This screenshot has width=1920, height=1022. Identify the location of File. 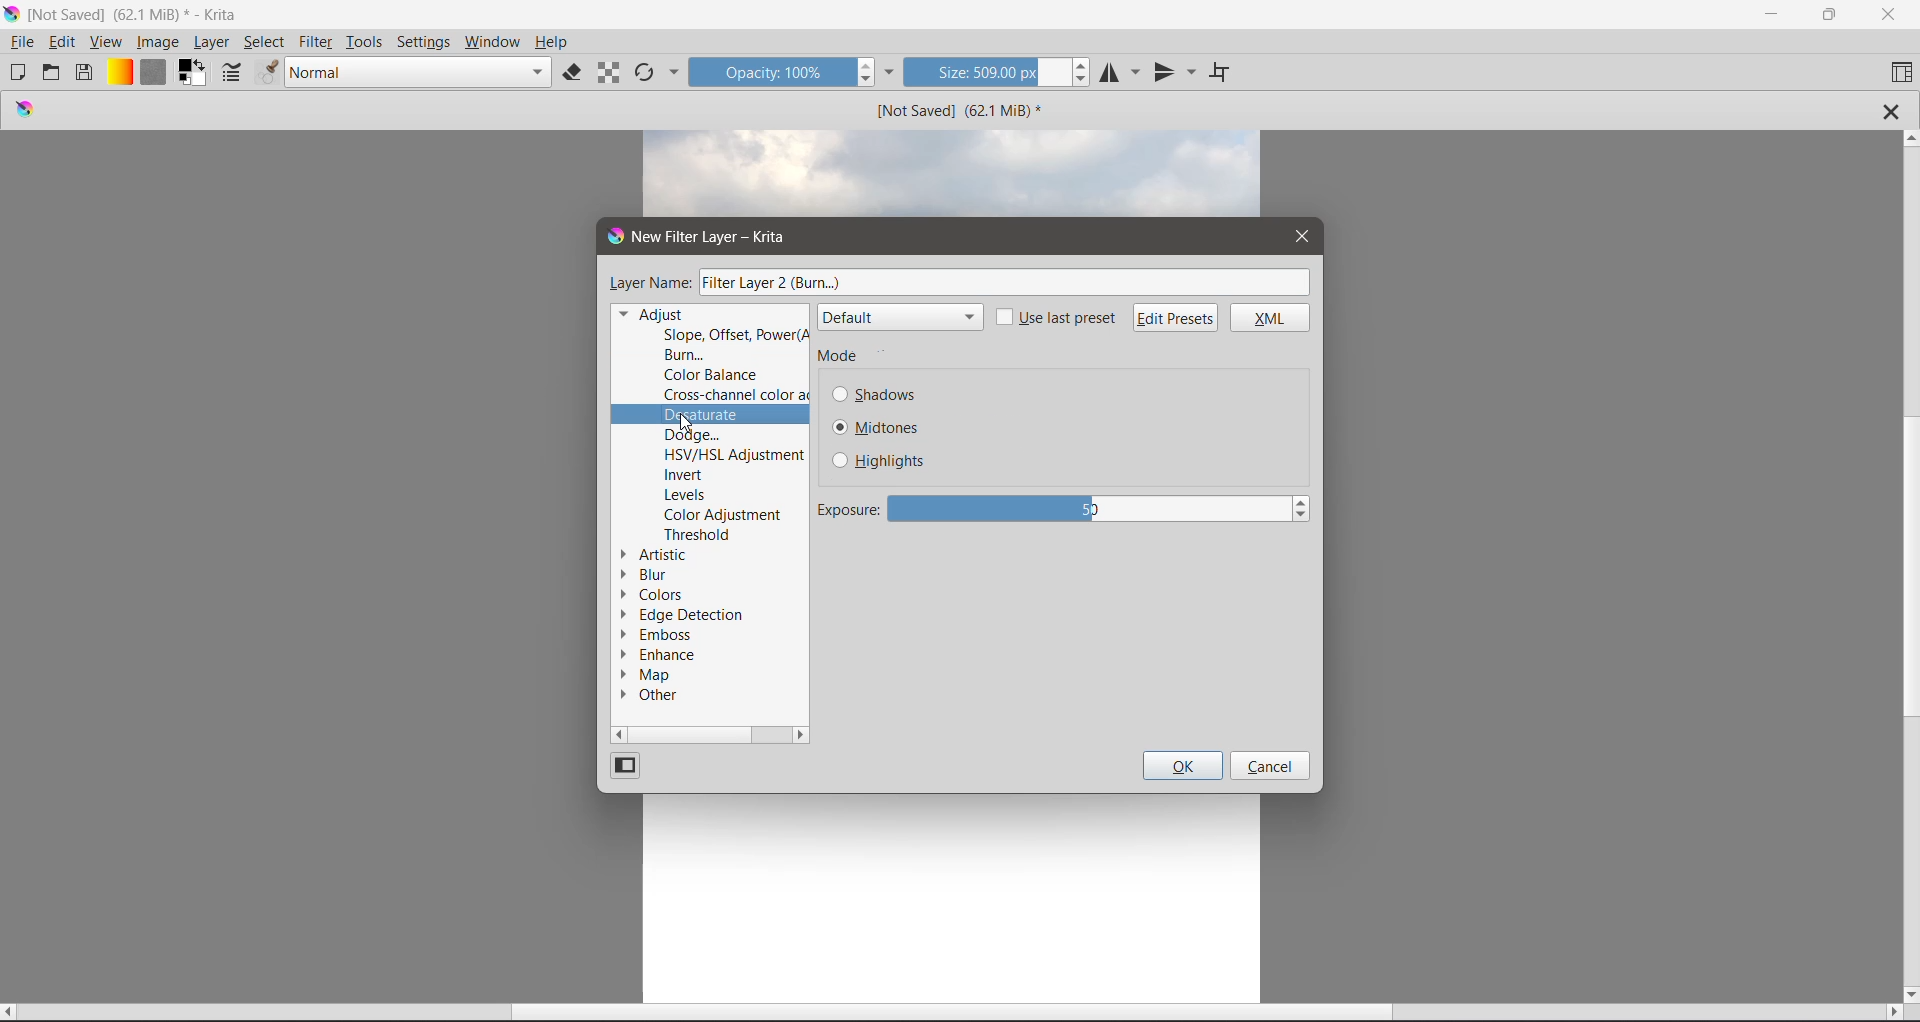
(22, 42).